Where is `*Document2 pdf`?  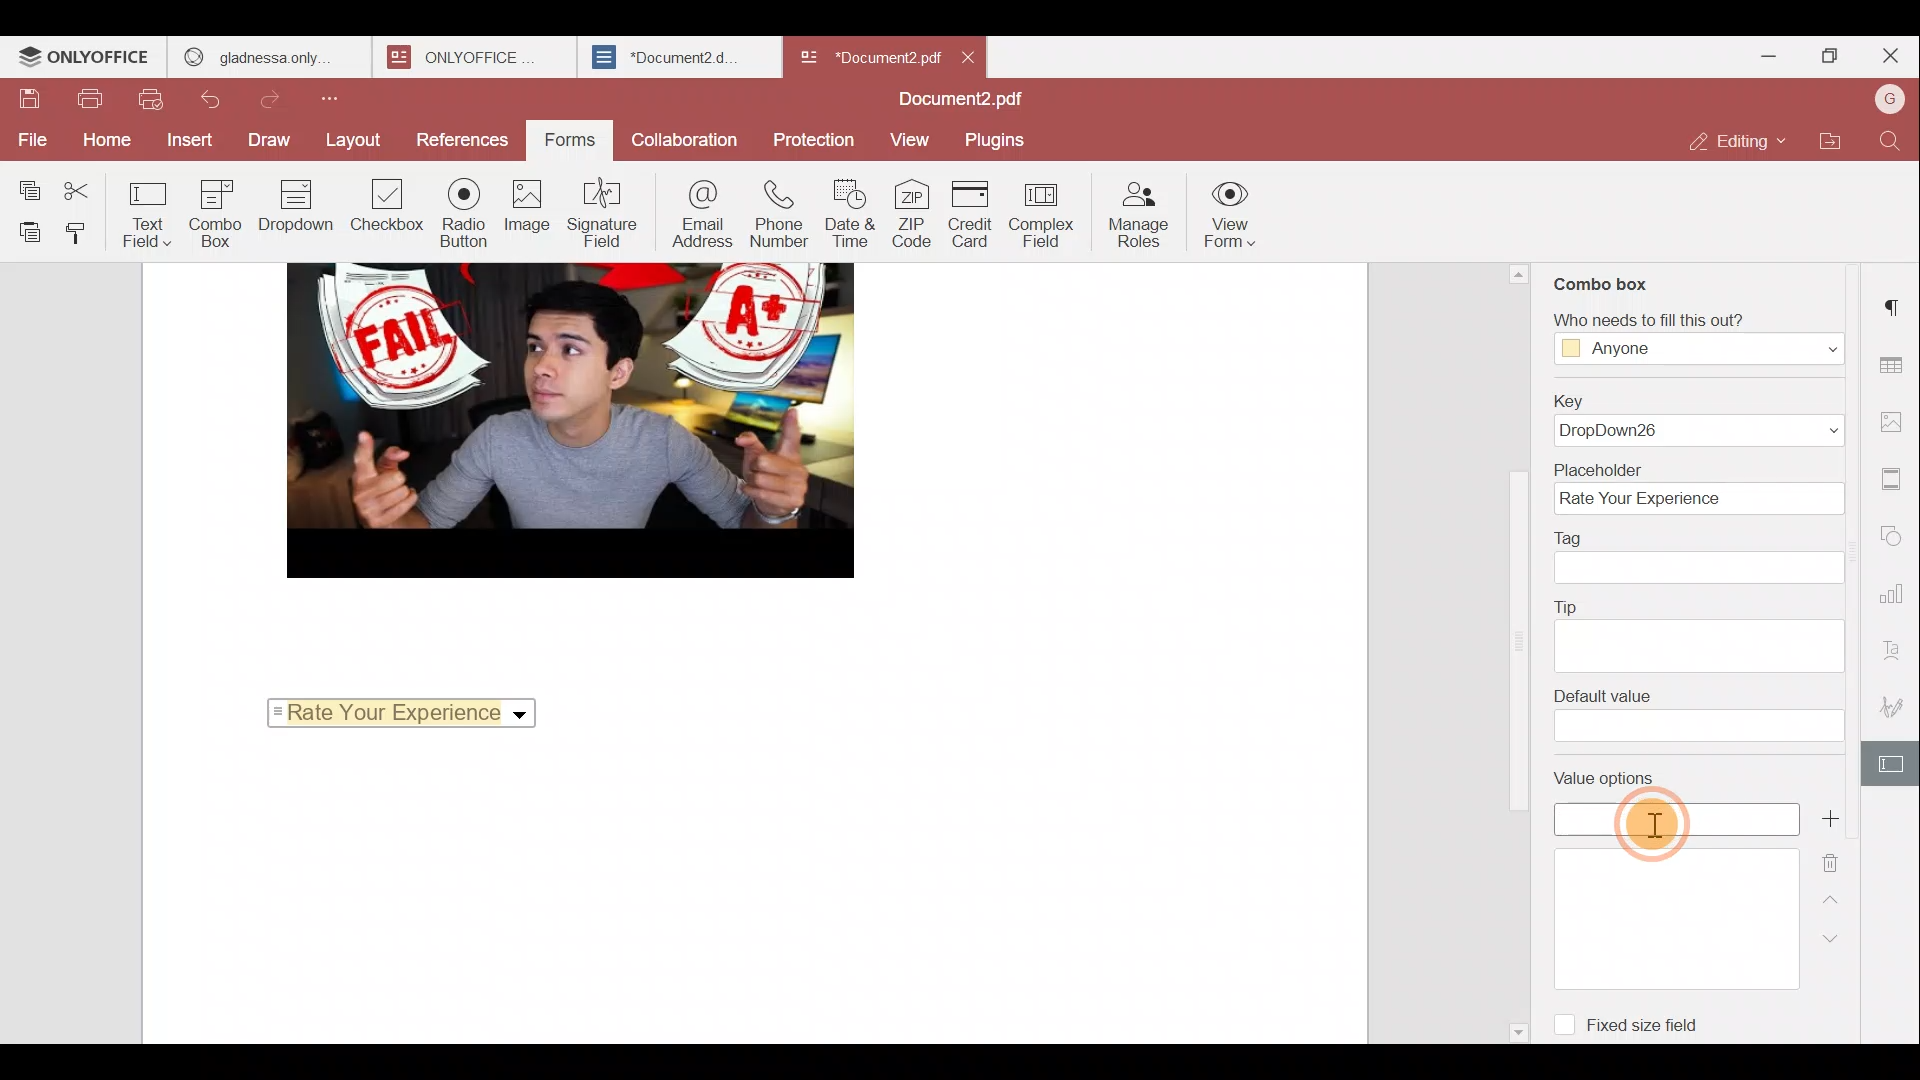 *Document2 pdf is located at coordinates (868, 55).